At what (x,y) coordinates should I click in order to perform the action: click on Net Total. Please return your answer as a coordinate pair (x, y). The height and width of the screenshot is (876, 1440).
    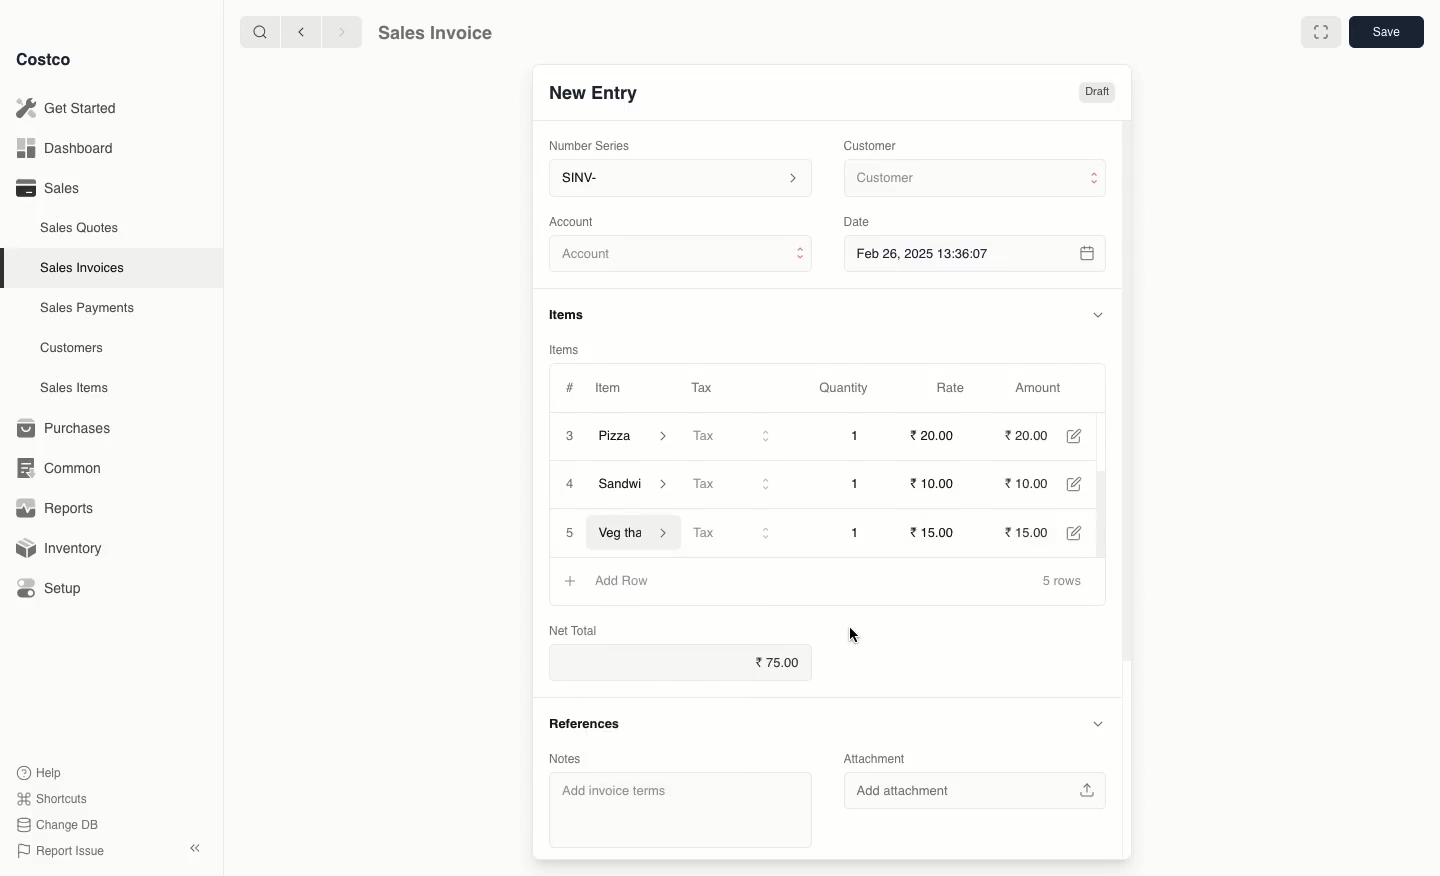
    Looking at the image, I should click on (572, 628).